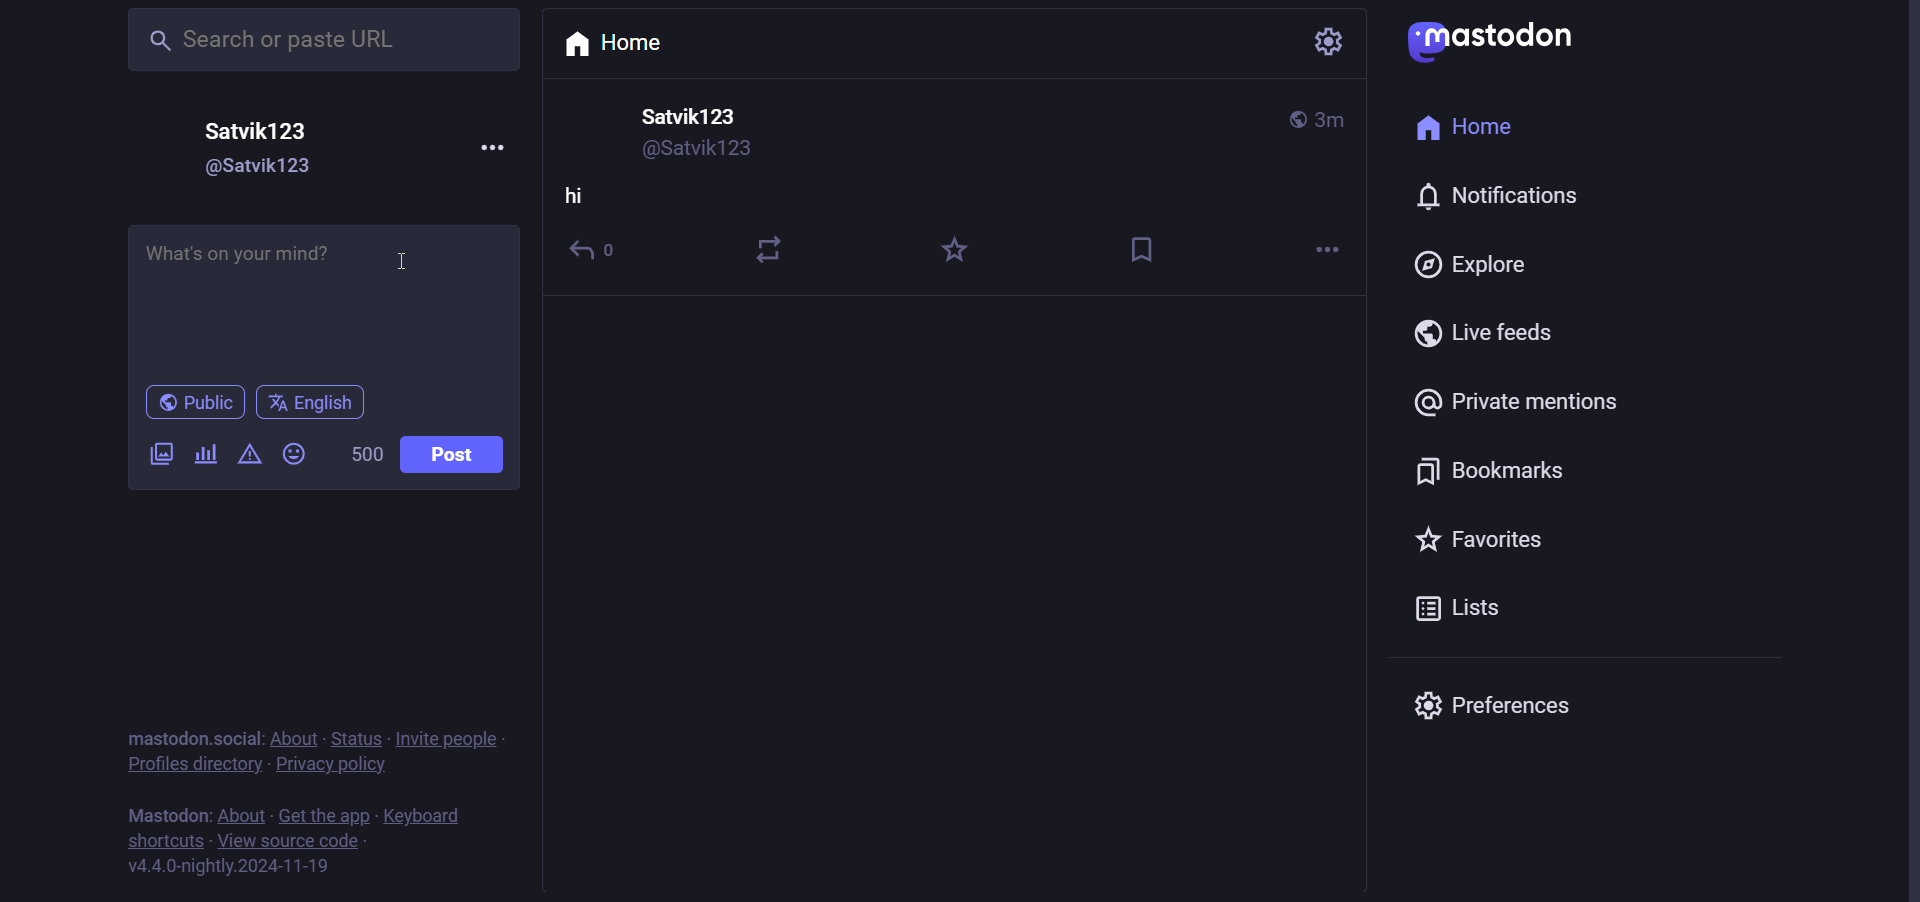 The width and height of the screenshot is (1920, 902). What do you see at coordinates (242, 815) in the screenshot?
I see `about` at bounding box center [242, 815].